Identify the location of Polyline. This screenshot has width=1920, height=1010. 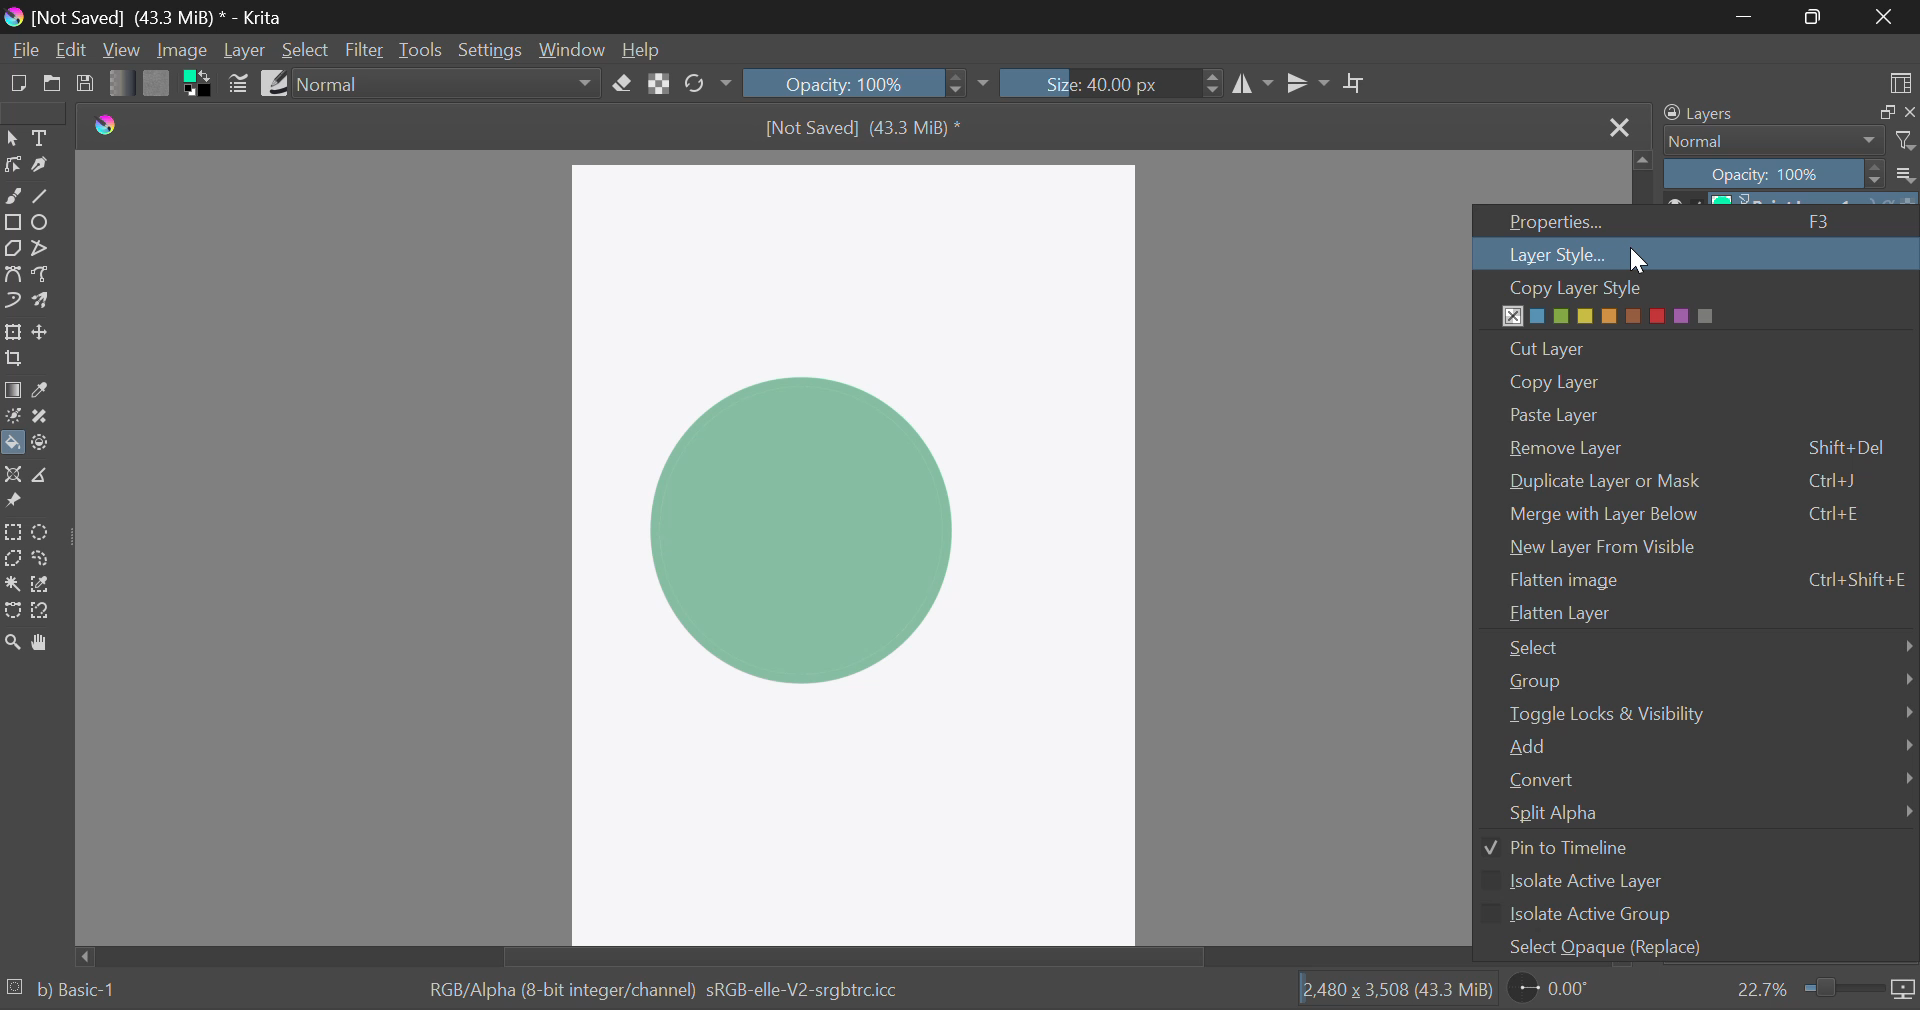
(42, 247).